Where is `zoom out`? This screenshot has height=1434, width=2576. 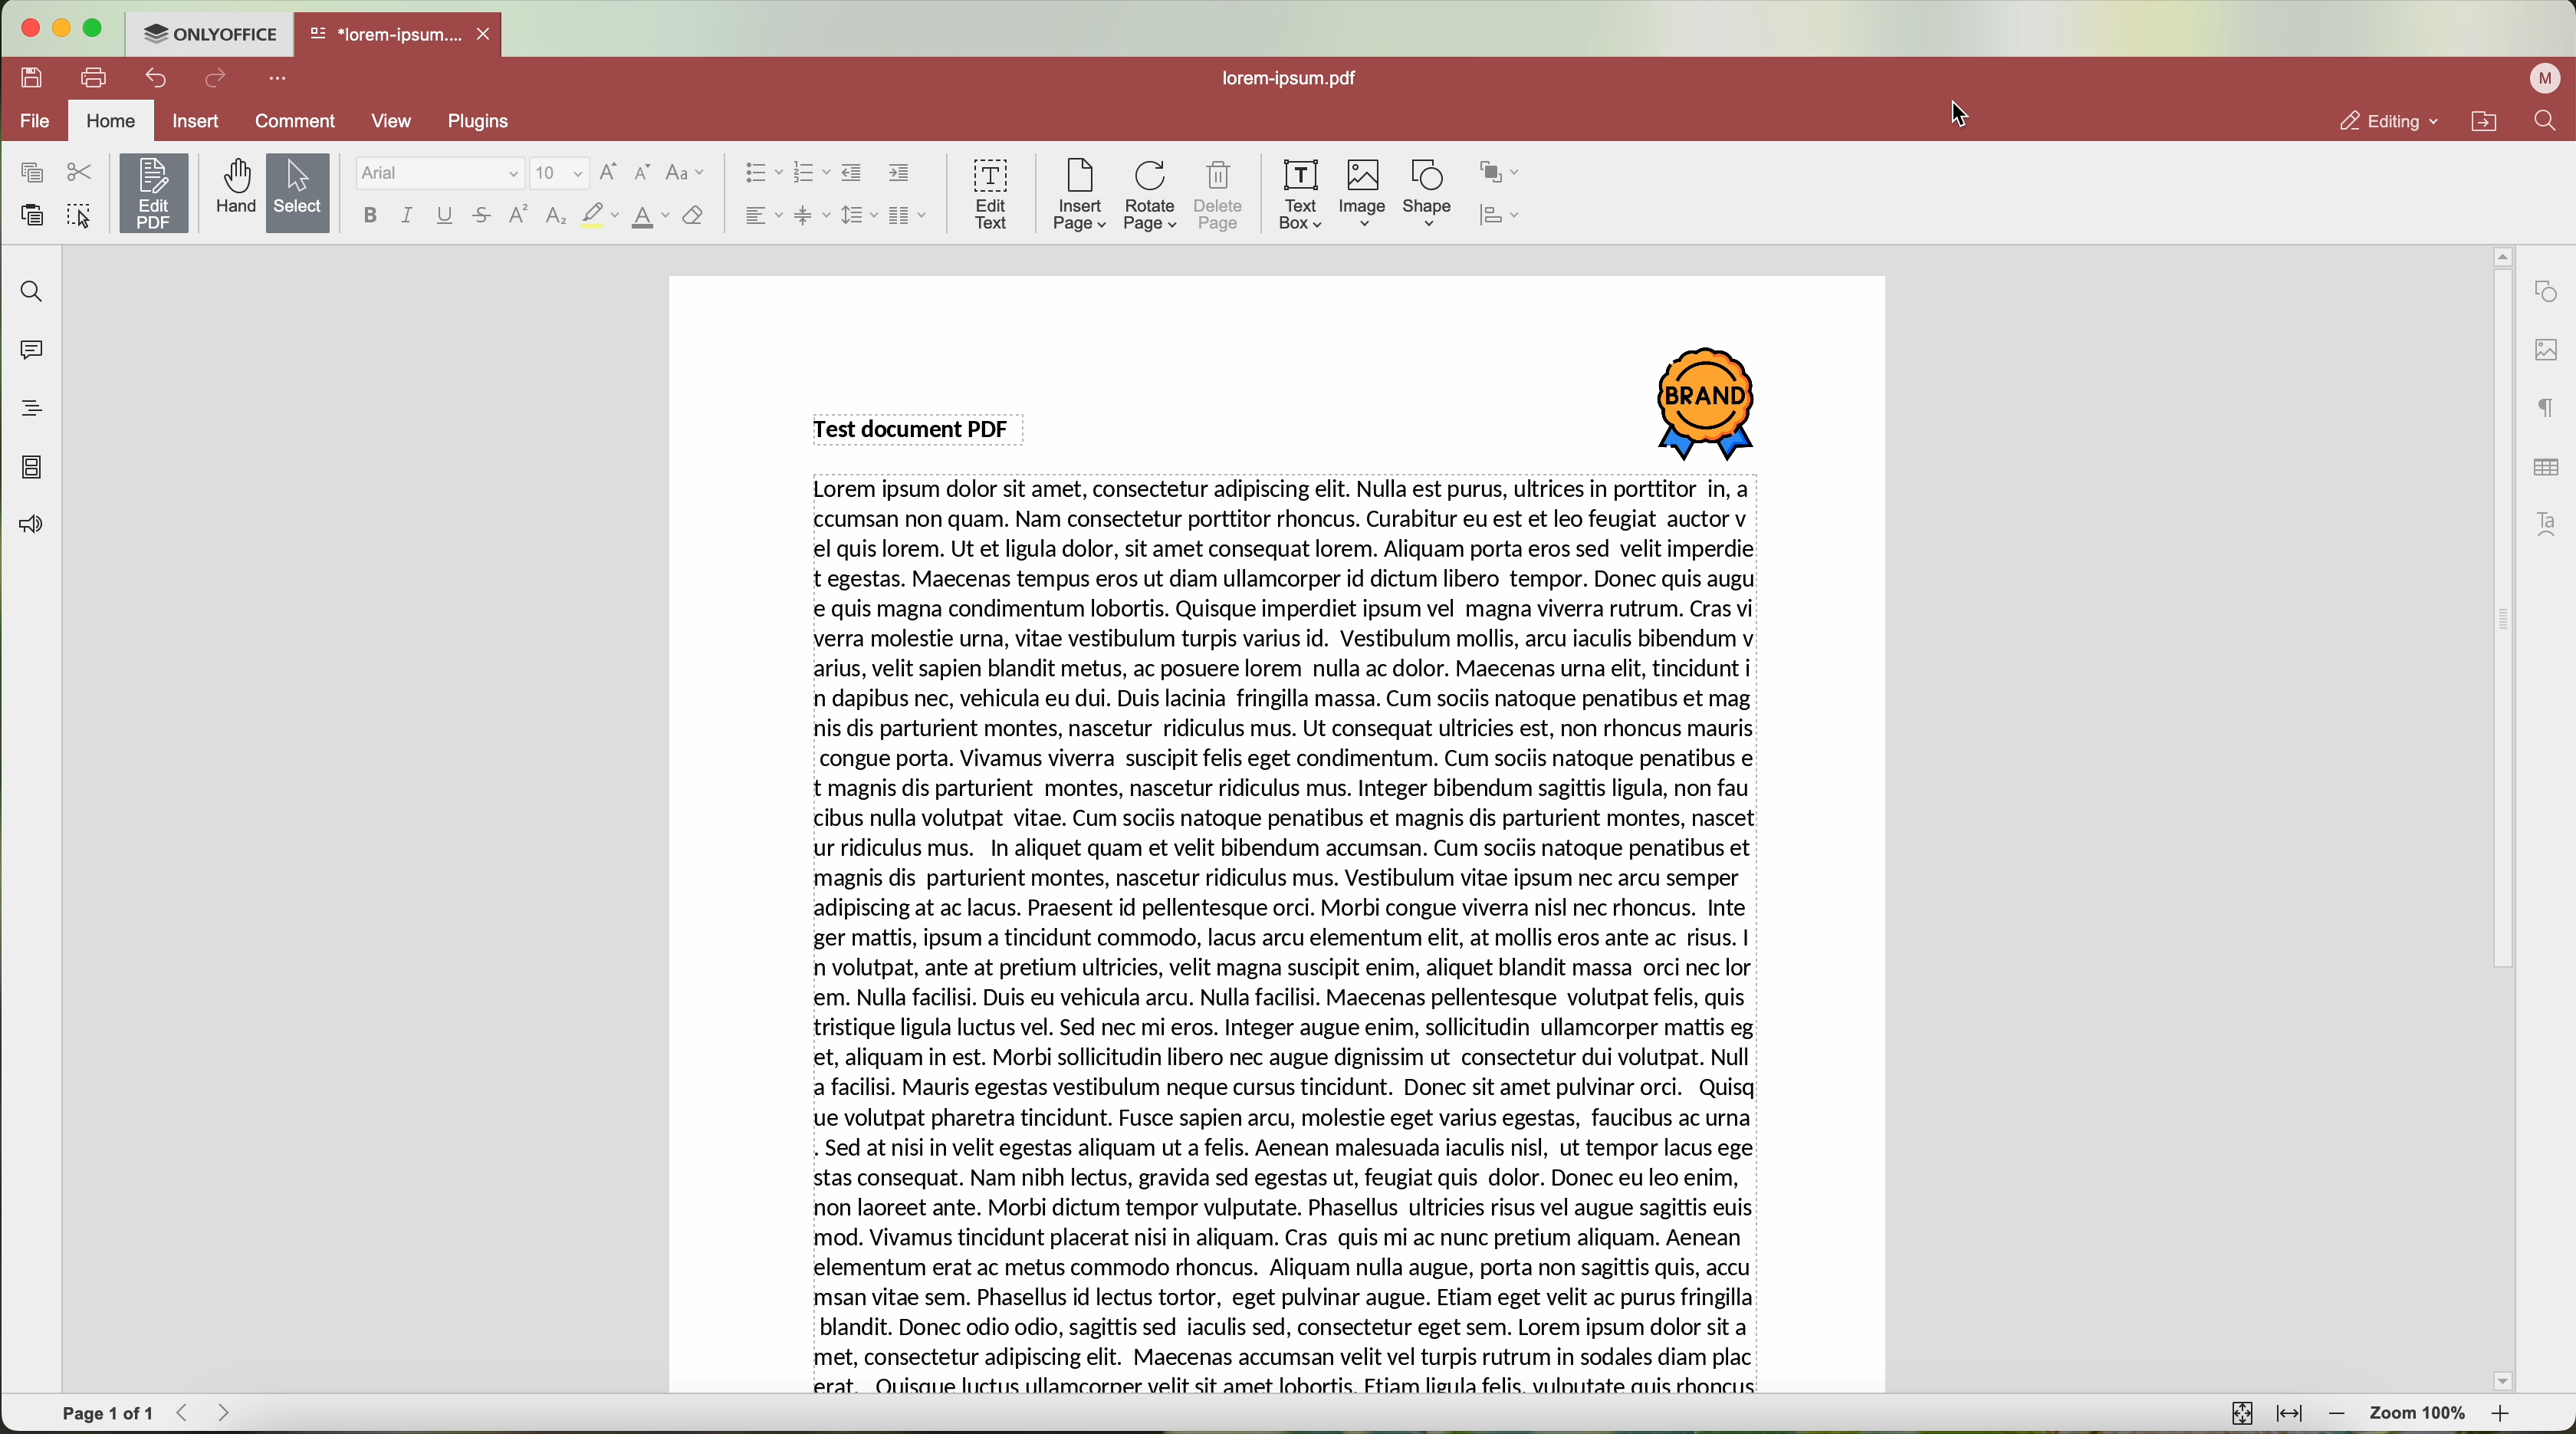 zoom out is located at coordinates (2338, 1414).